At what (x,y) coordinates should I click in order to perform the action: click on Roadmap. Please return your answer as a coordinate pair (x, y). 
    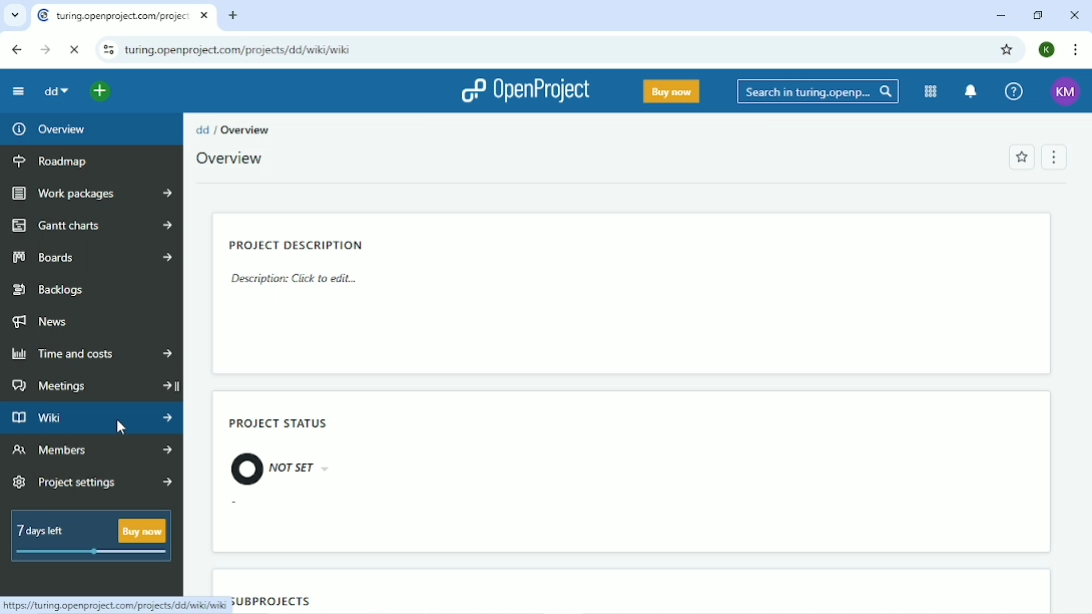
    Looking at the image, I should click on (51, 161).